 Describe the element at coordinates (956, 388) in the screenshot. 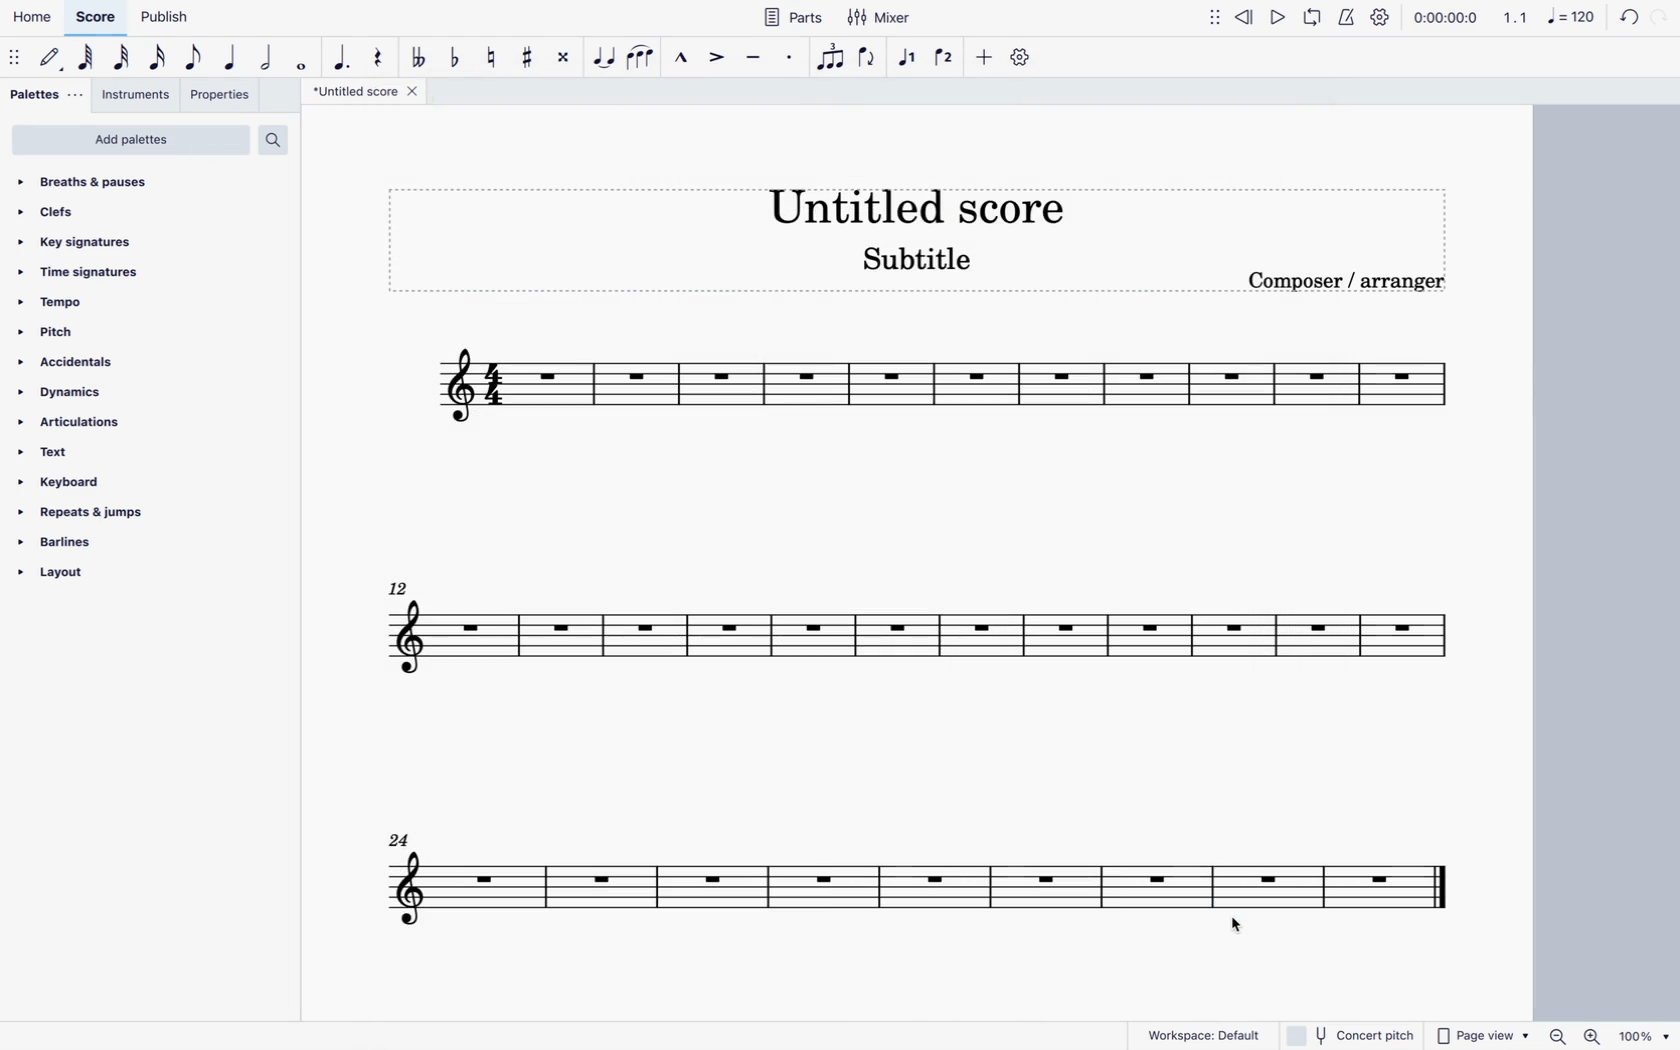

I see `score` at that location.